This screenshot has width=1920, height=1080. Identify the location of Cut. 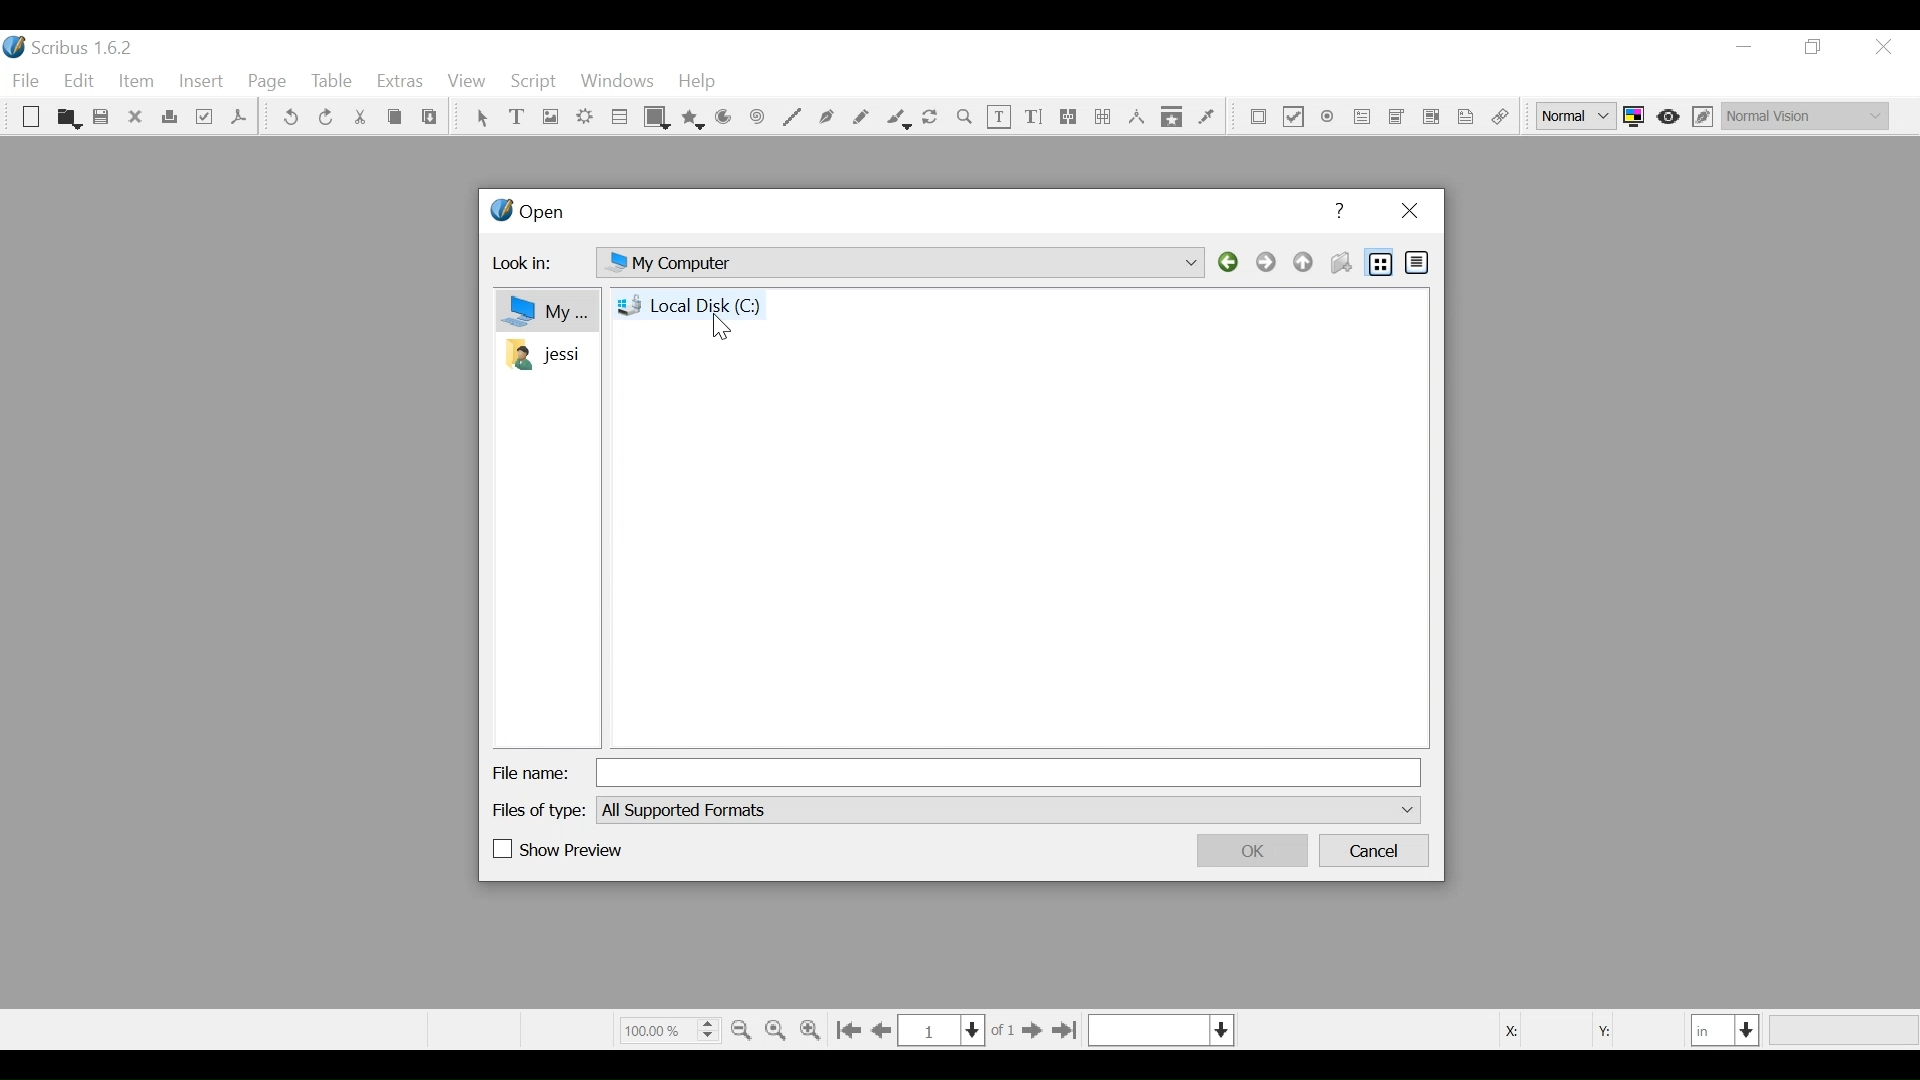
(359, 118).